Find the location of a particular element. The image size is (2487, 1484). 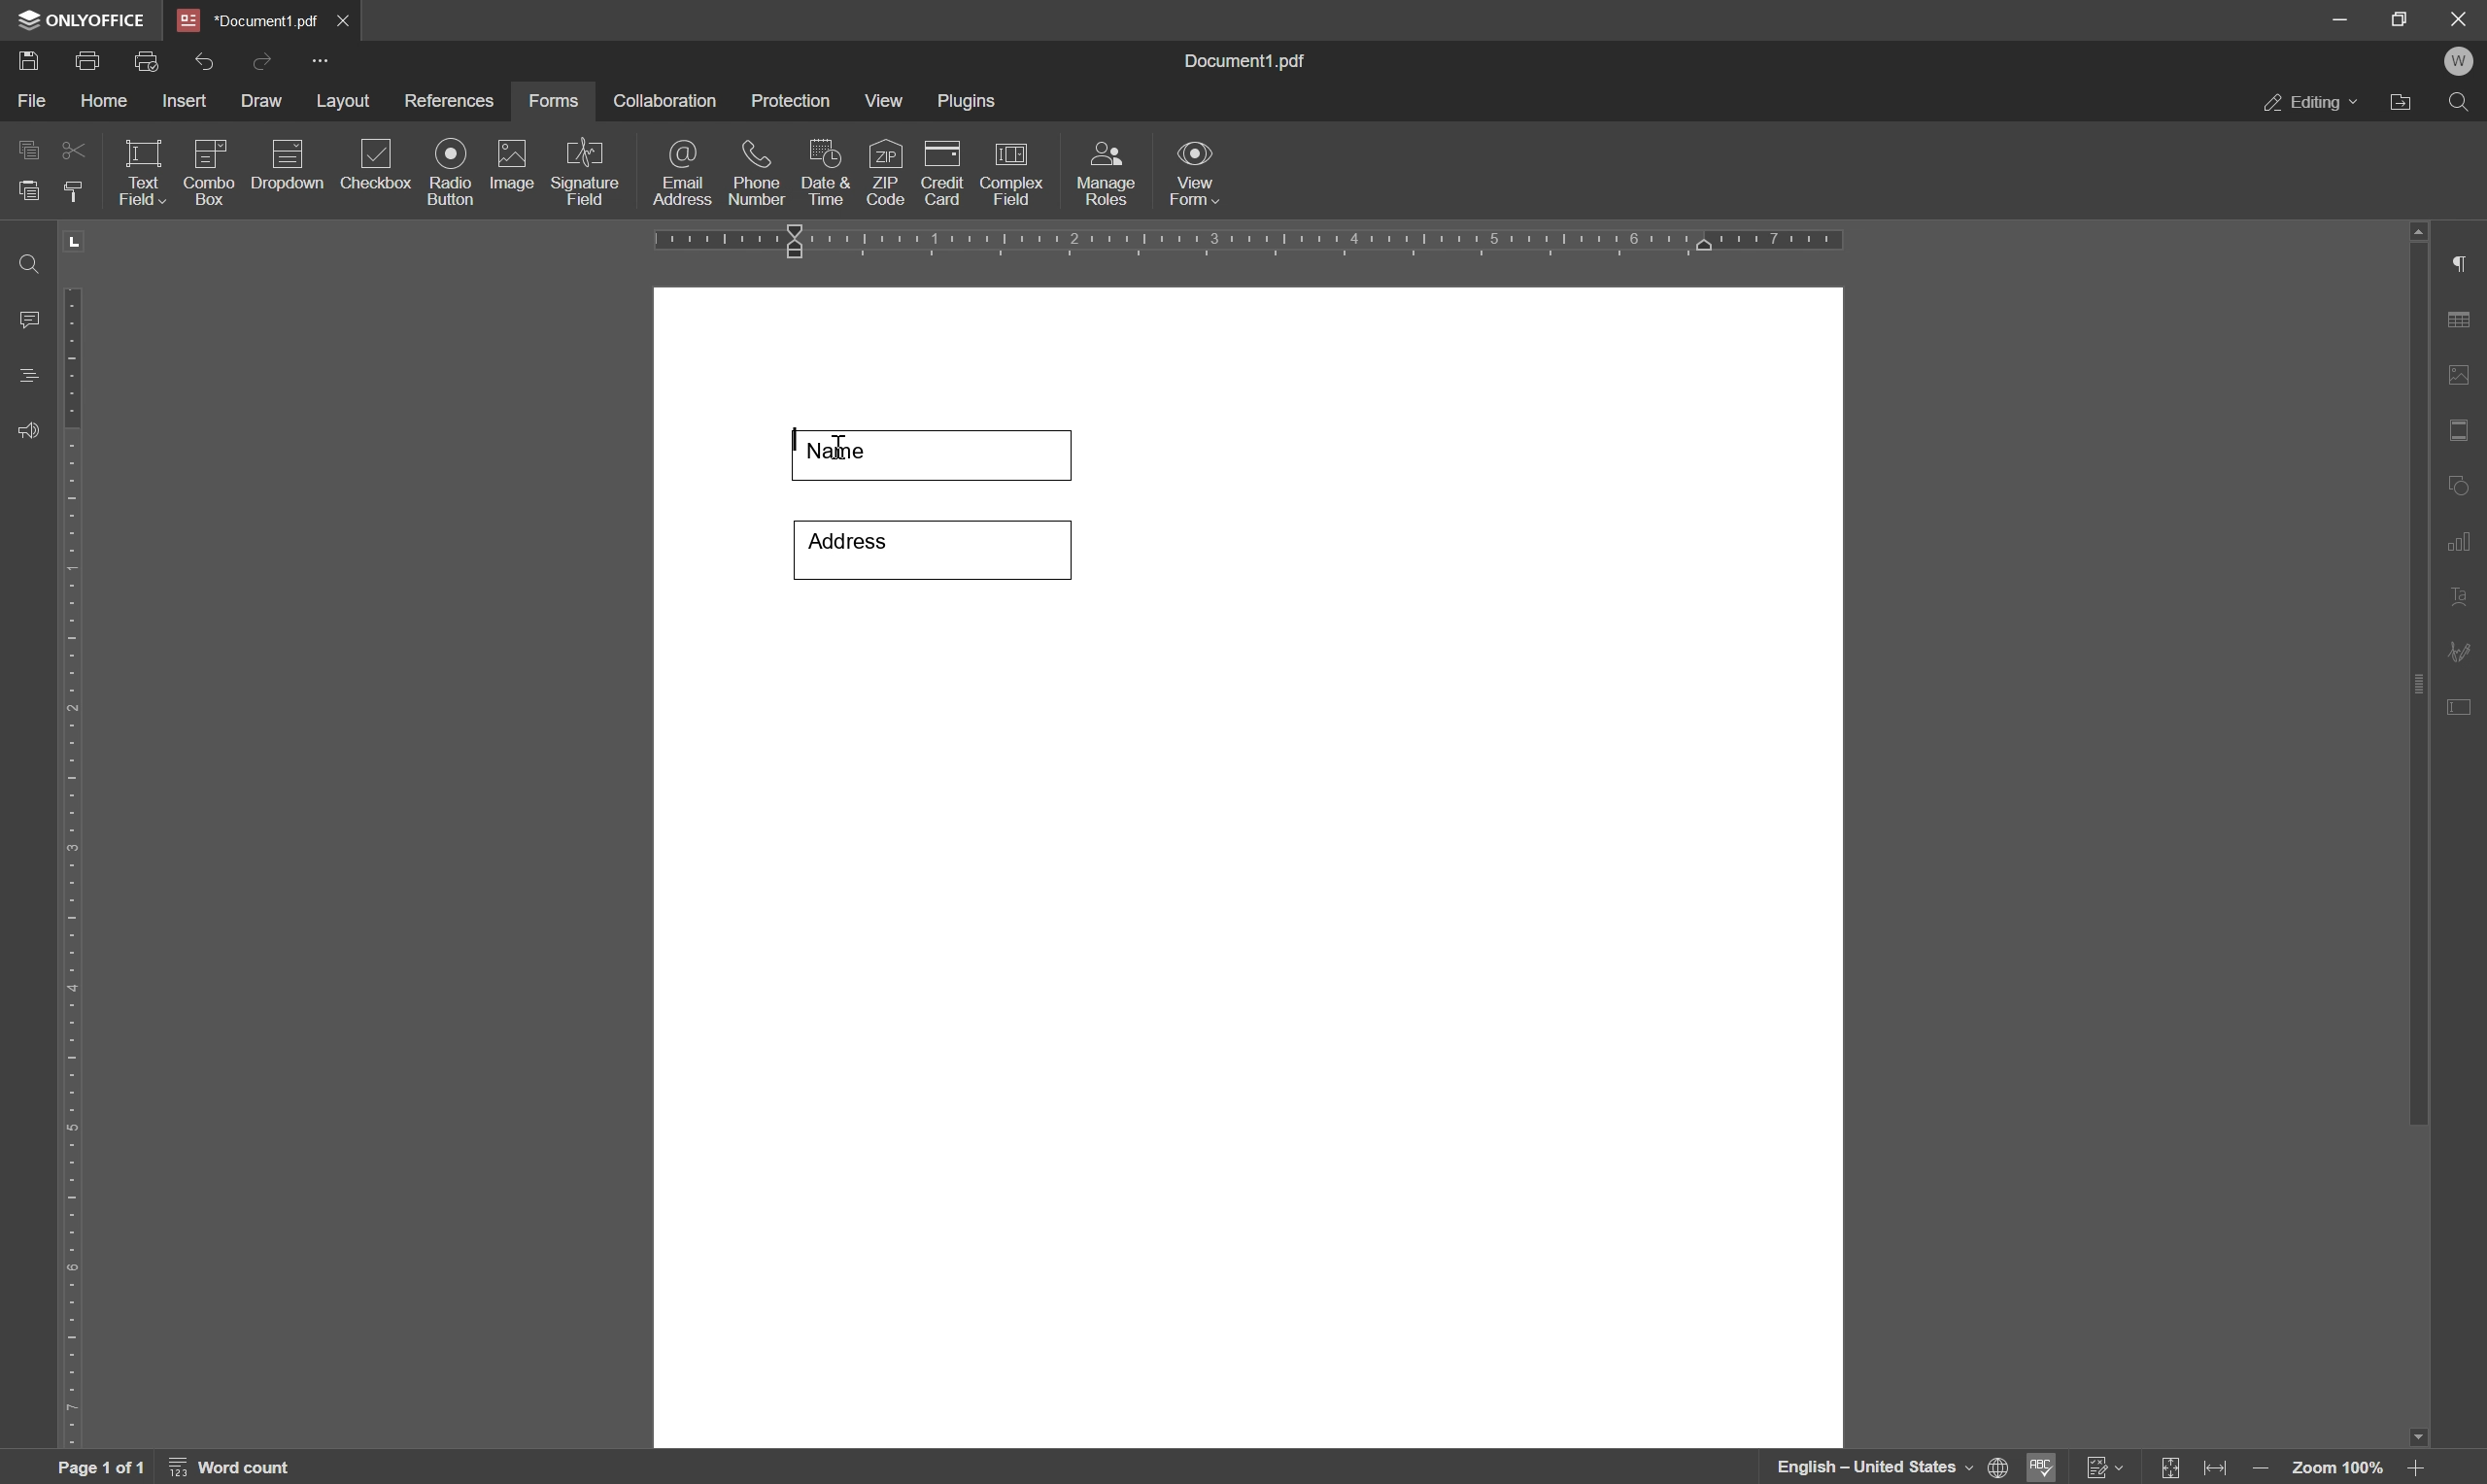

form settings is located at coordinates (2462, 703).